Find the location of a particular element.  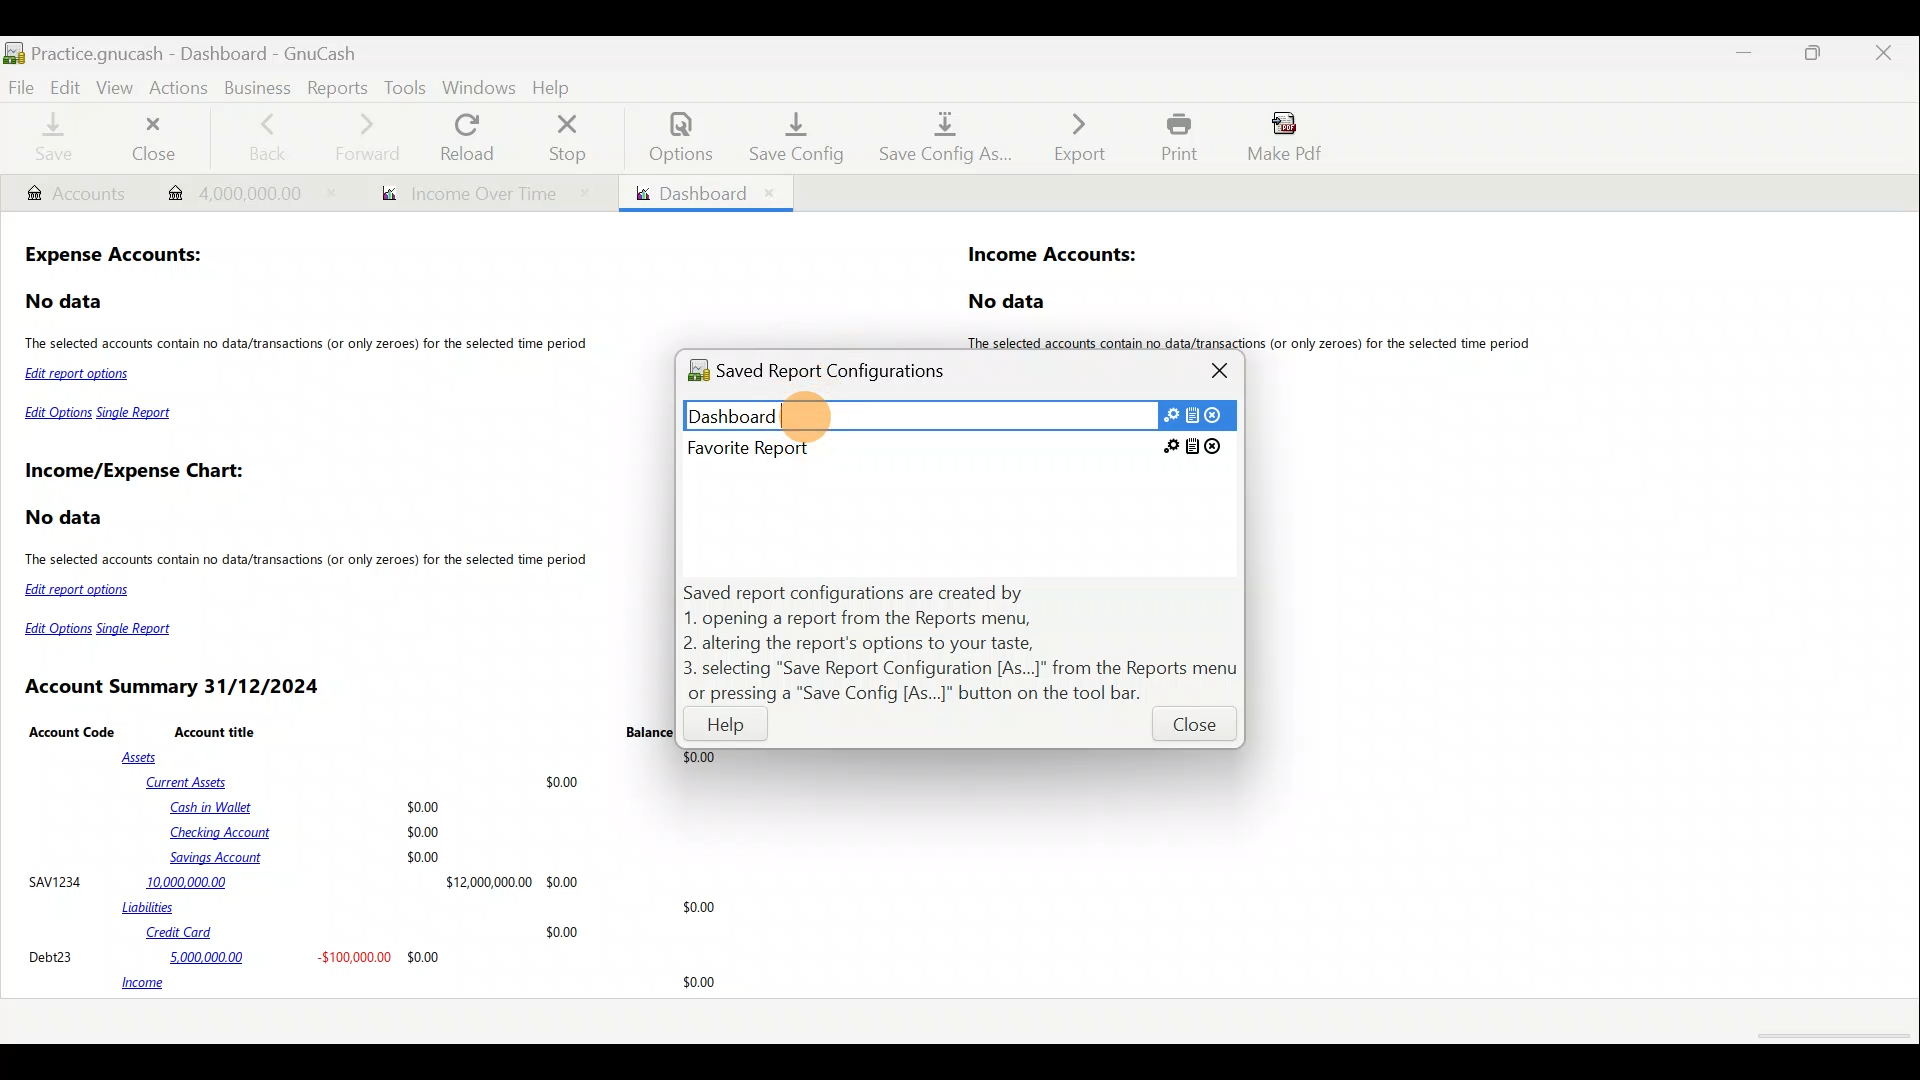

Cash in Wallet $0.00
Checking Account $0.00
Savings Account $0.00 is located at coordinates (308, 832).